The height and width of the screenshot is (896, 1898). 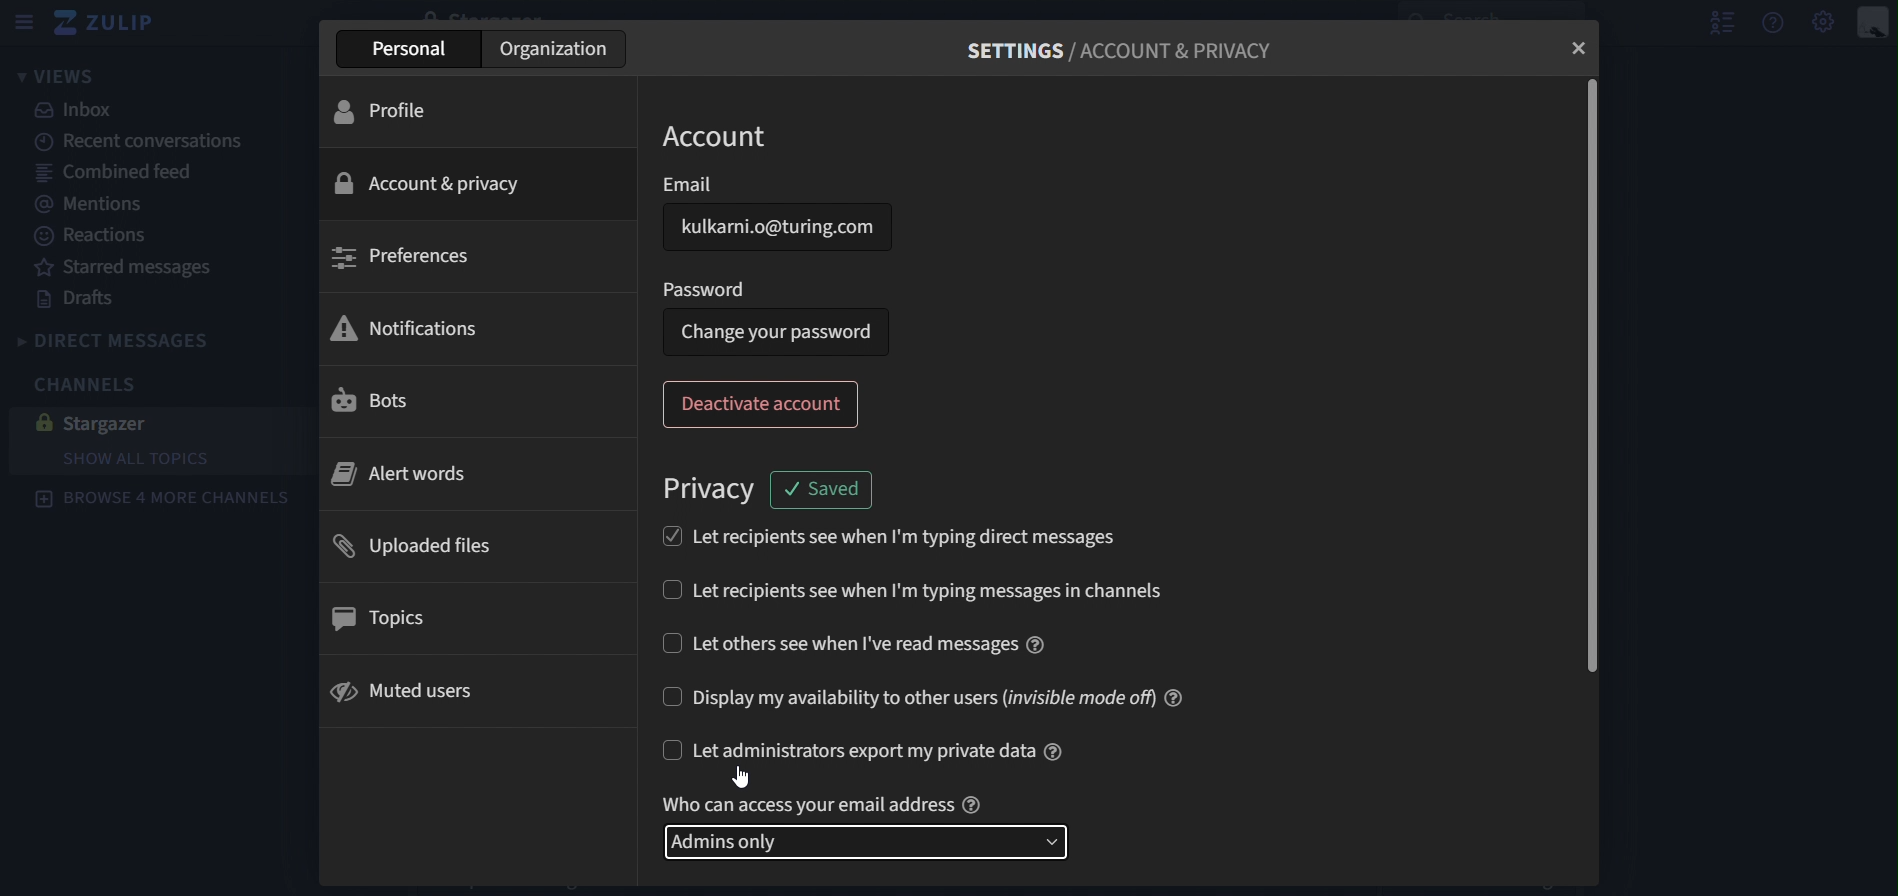 I want to click on bots, so click(x=378, y=398).